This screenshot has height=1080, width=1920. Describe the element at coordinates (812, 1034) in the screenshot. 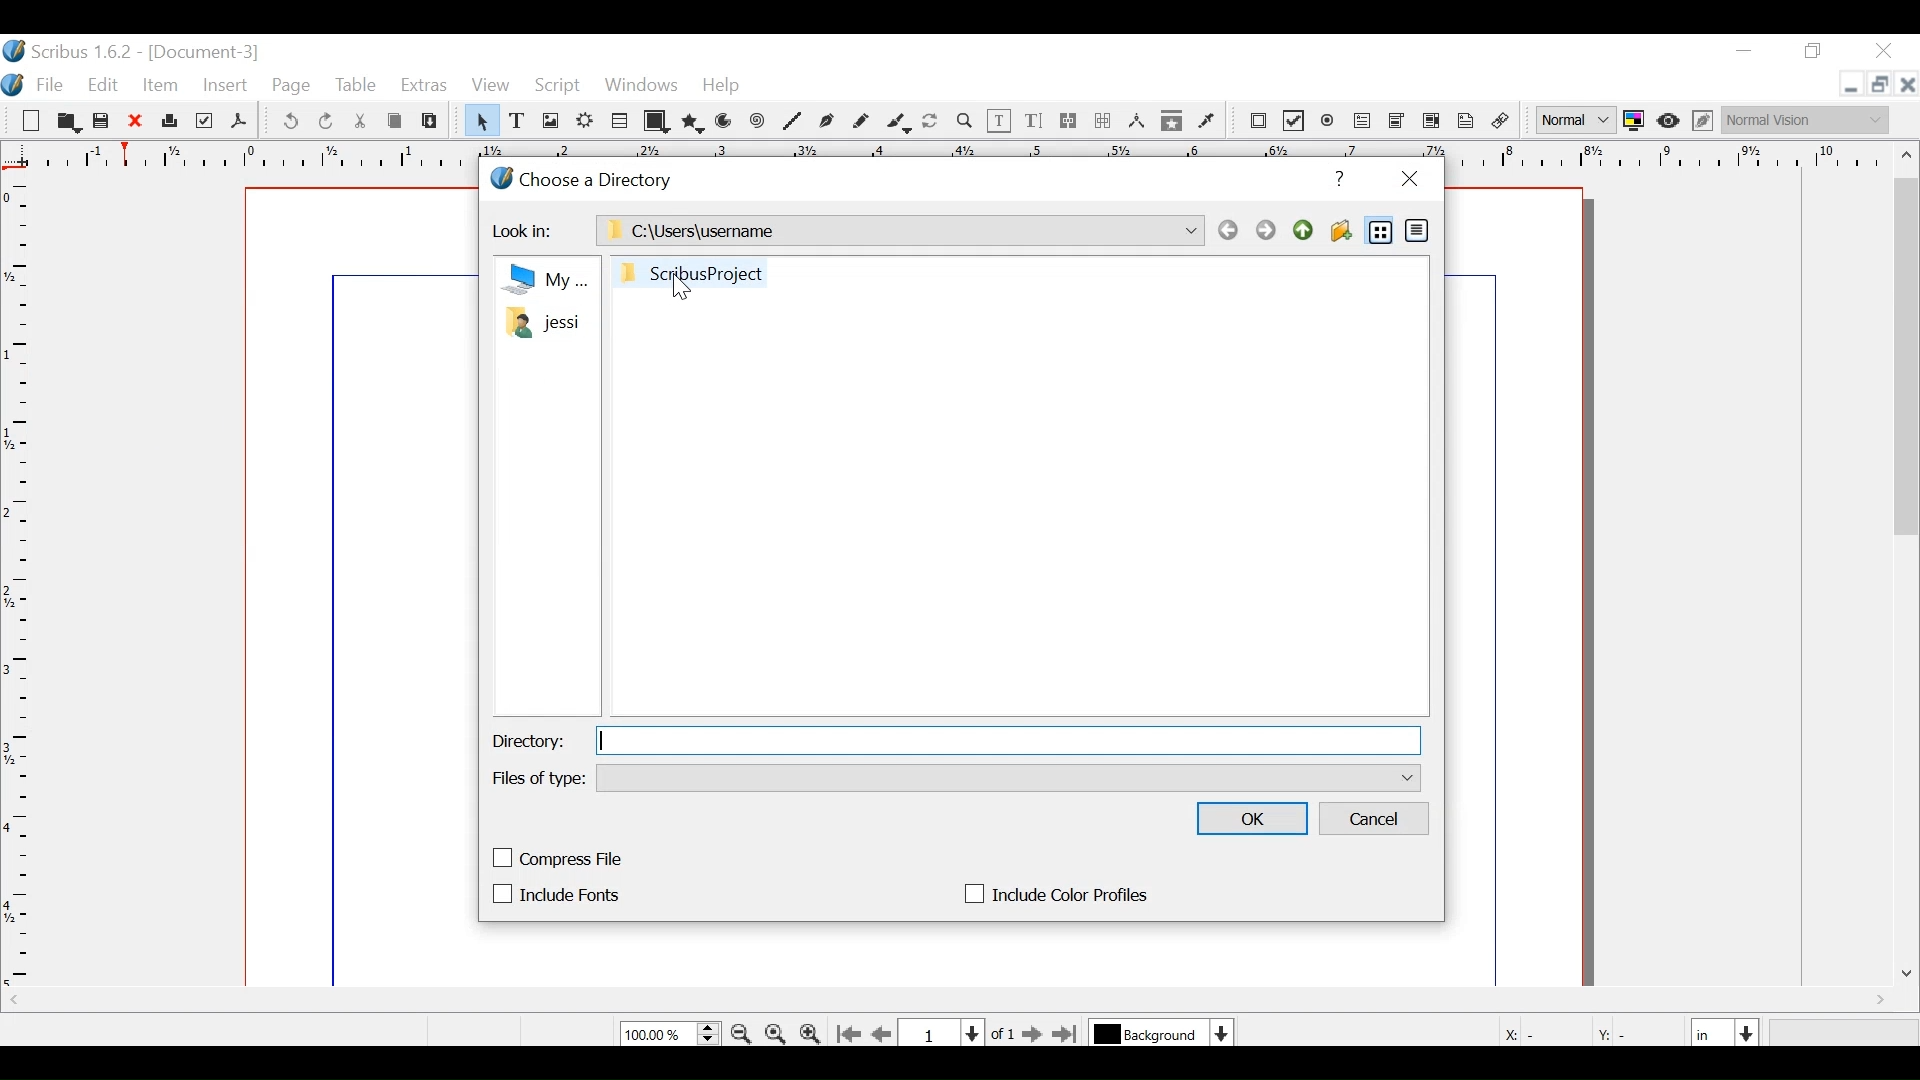

I see `Zoom out` at that location.